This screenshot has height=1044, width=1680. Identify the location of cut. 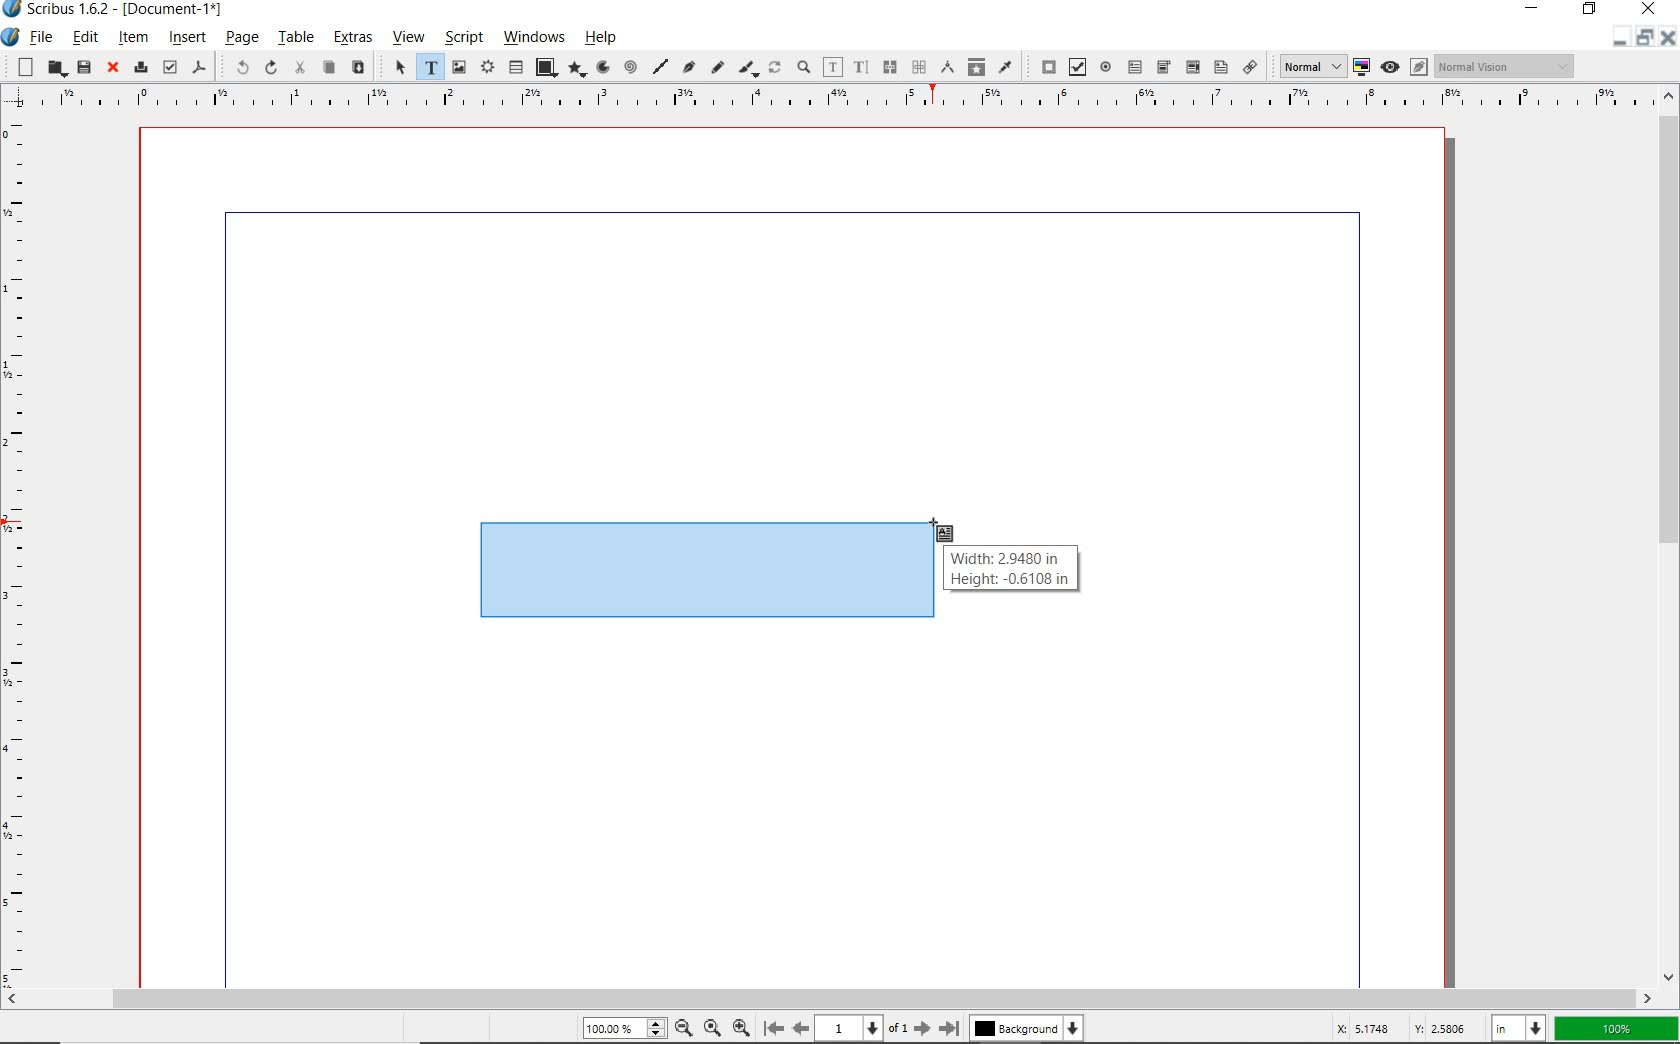
(299, 68).